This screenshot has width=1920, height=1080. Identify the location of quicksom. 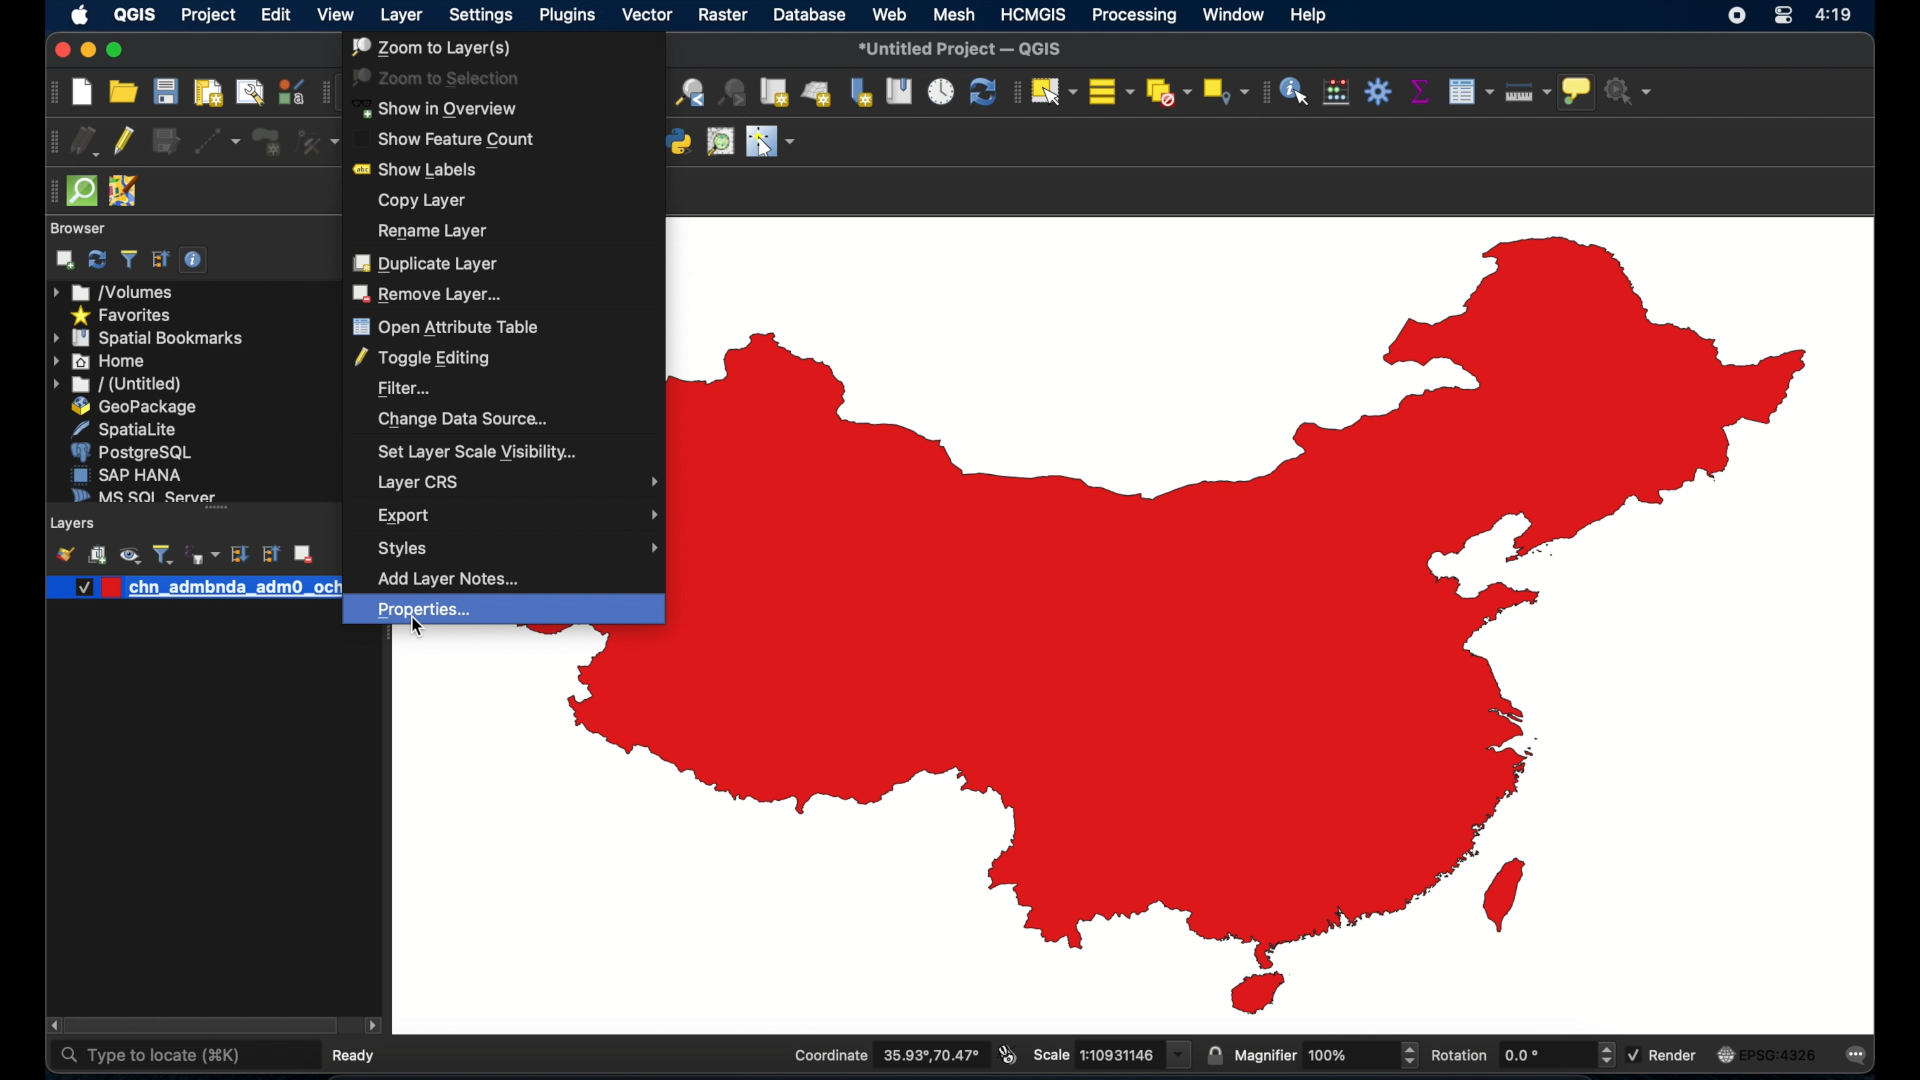
(81, 192).